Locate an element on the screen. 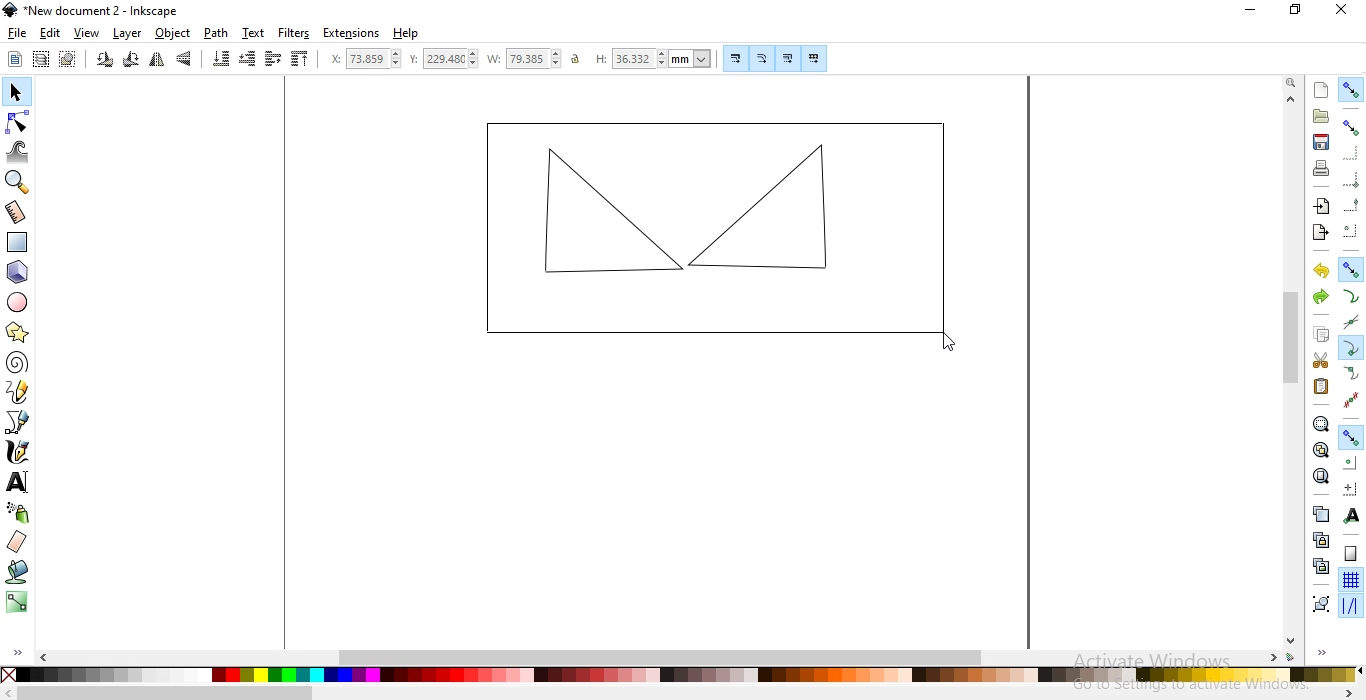  snap bounding boxes is located at coordinates (1352, 128).